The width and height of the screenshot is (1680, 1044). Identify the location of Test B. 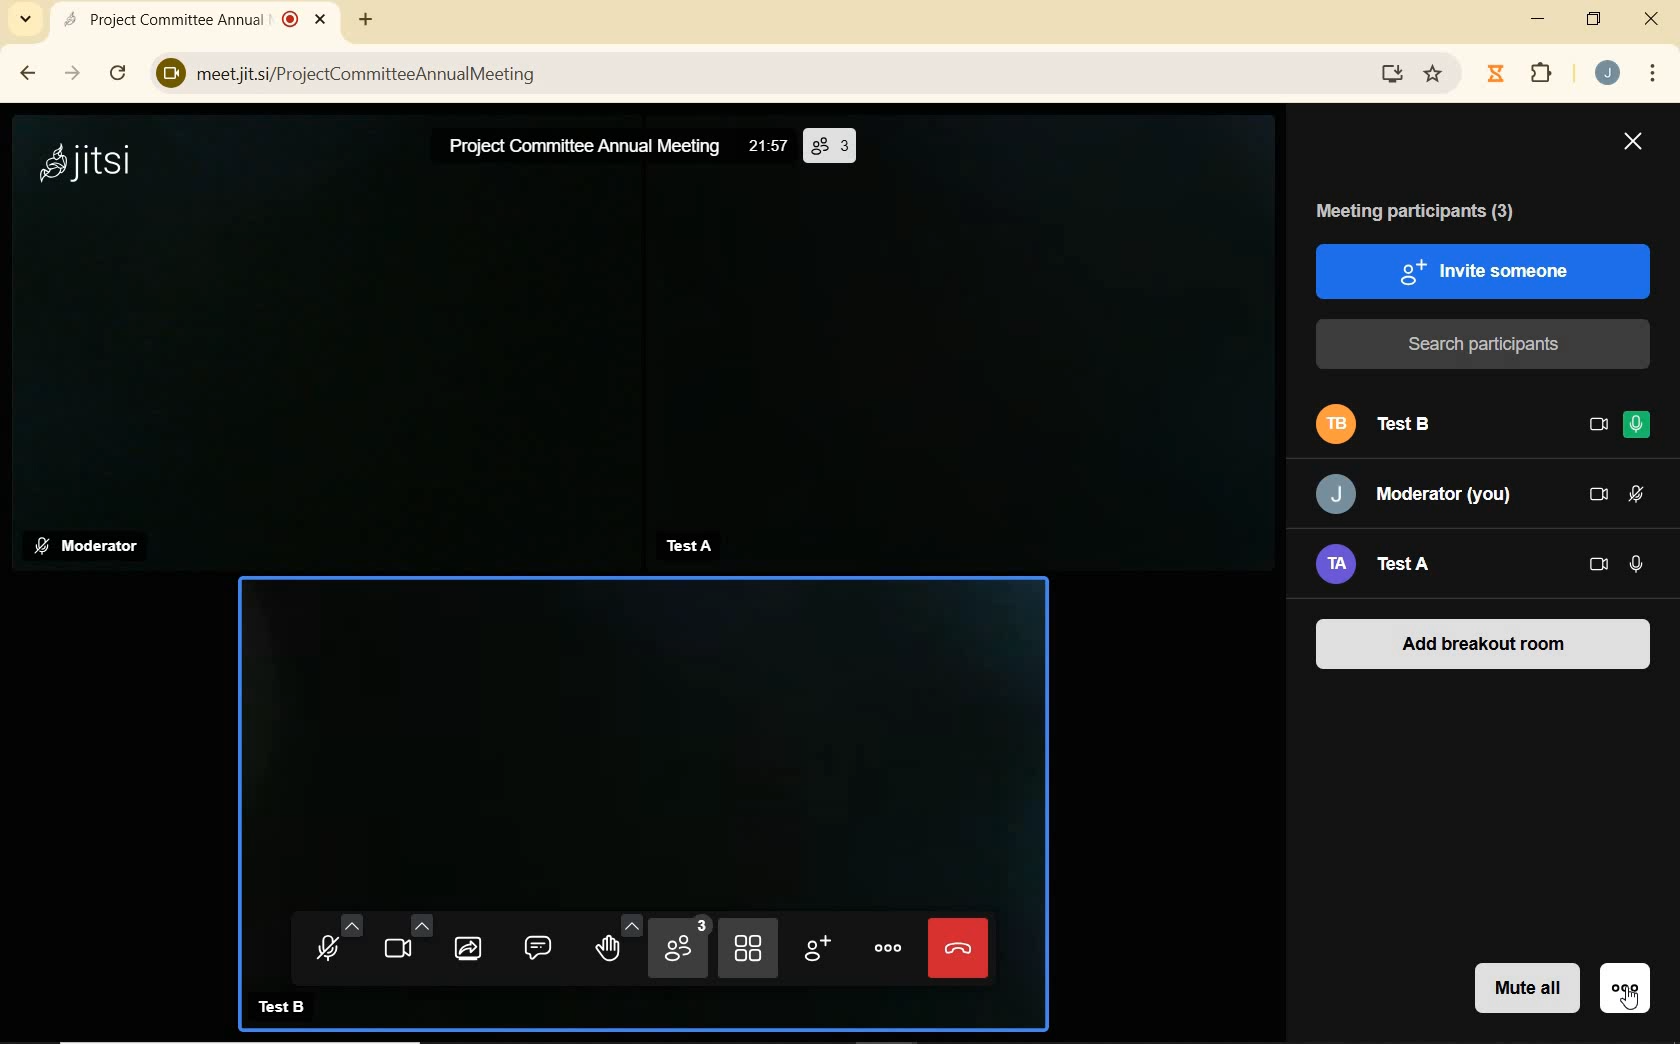
(1425, 425).